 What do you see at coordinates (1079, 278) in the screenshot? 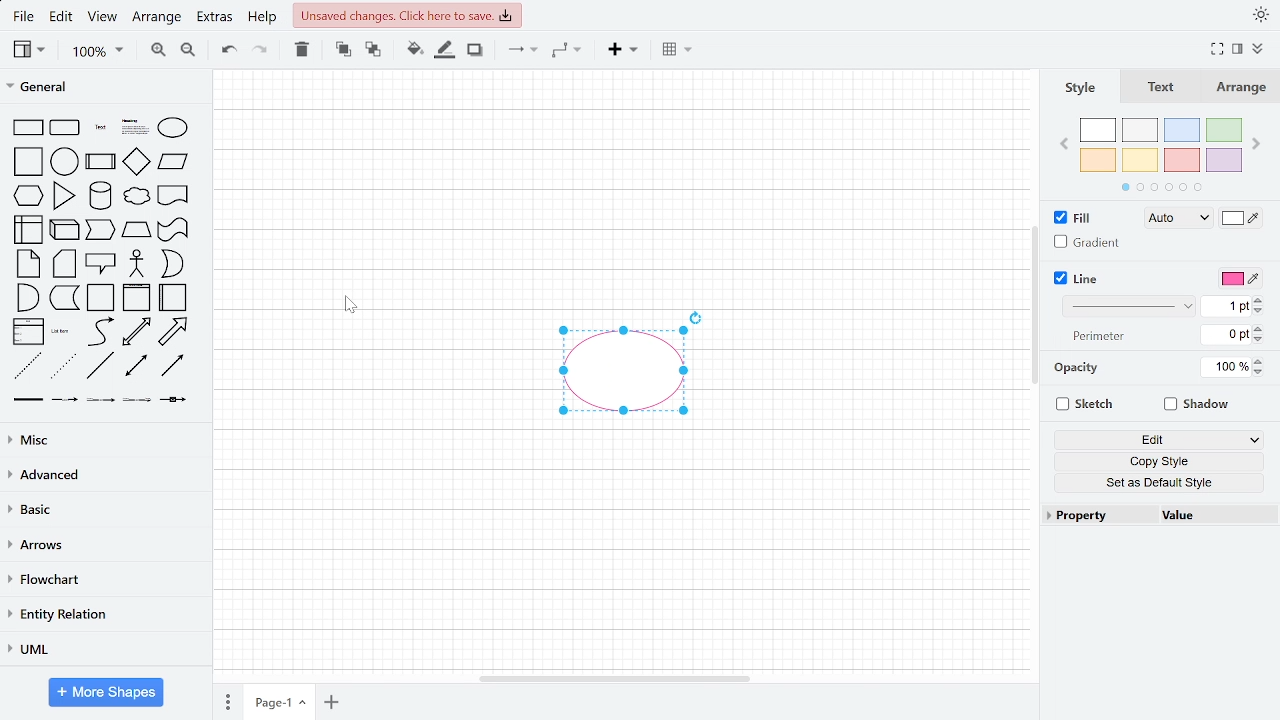
I see `LIne` at bounding box center [1079, 278].